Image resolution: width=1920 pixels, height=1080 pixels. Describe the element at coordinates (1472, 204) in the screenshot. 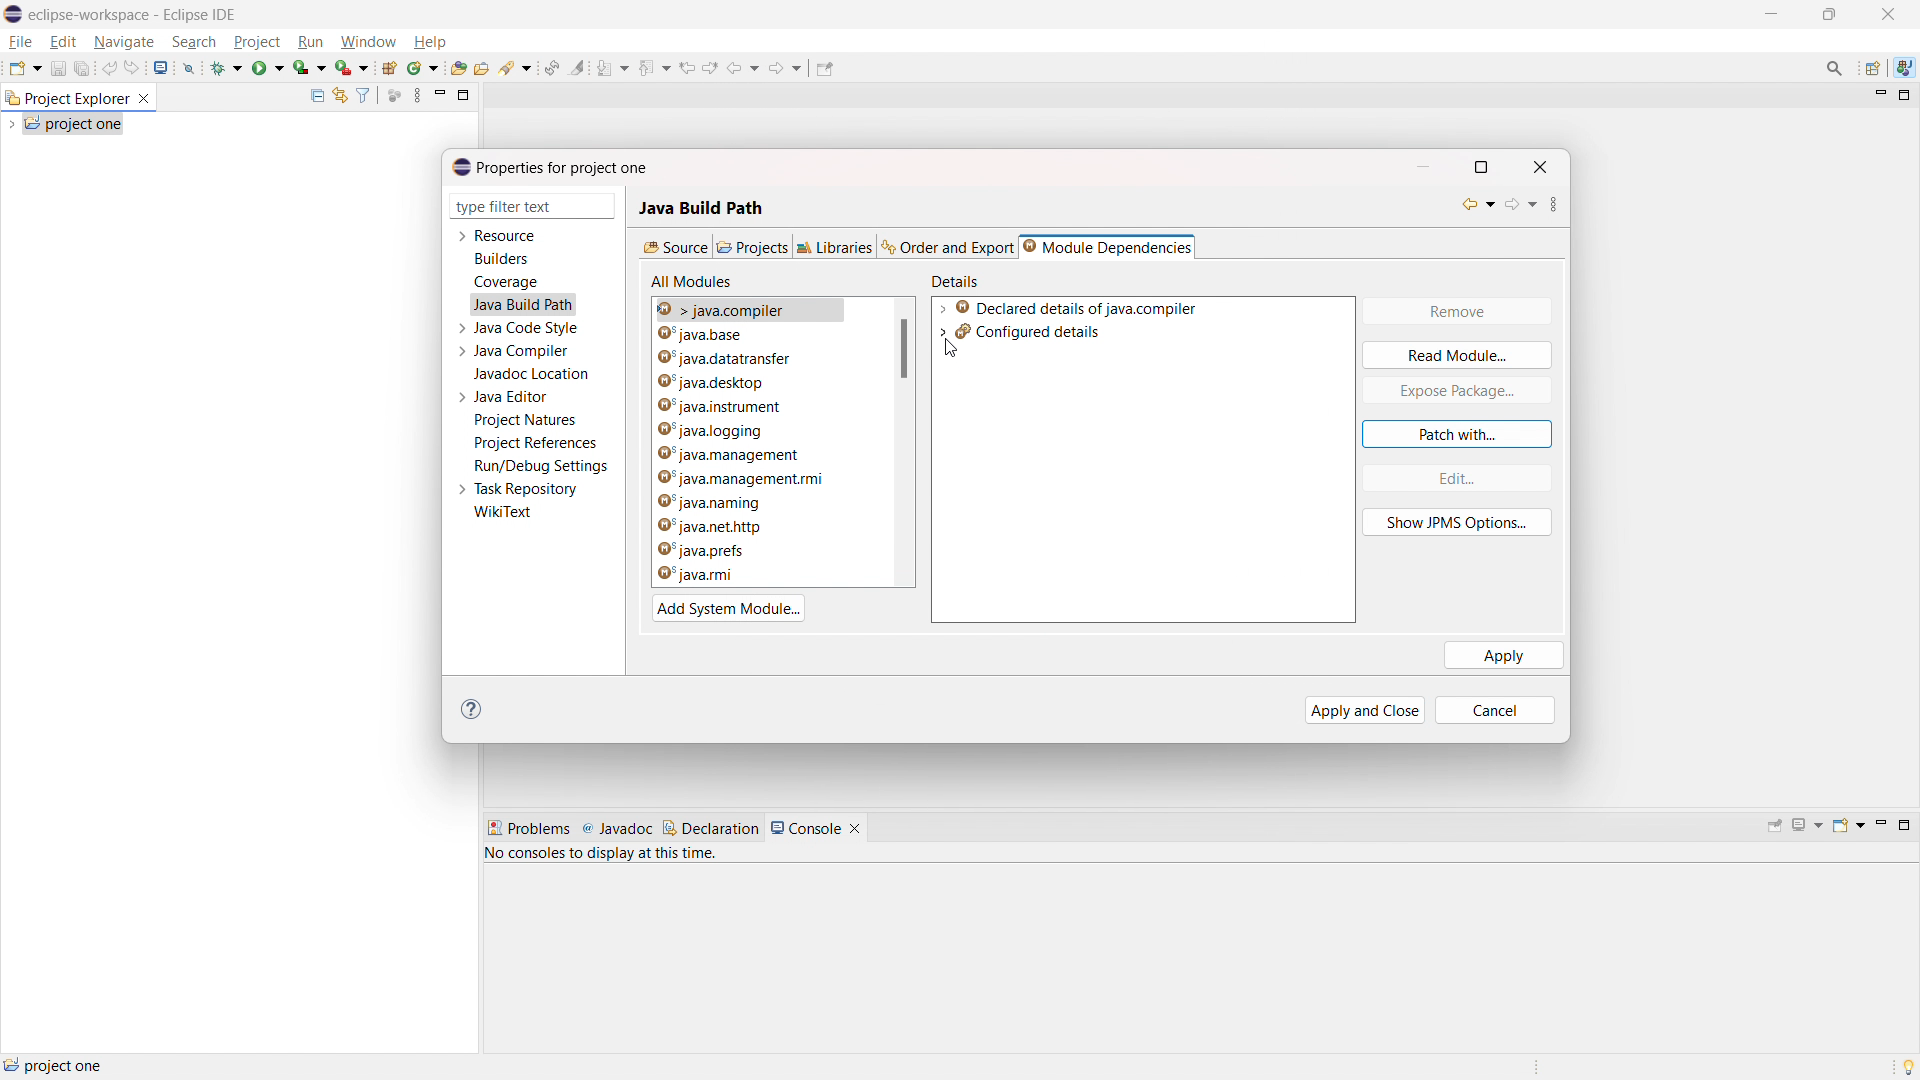

I see `back` at that location.